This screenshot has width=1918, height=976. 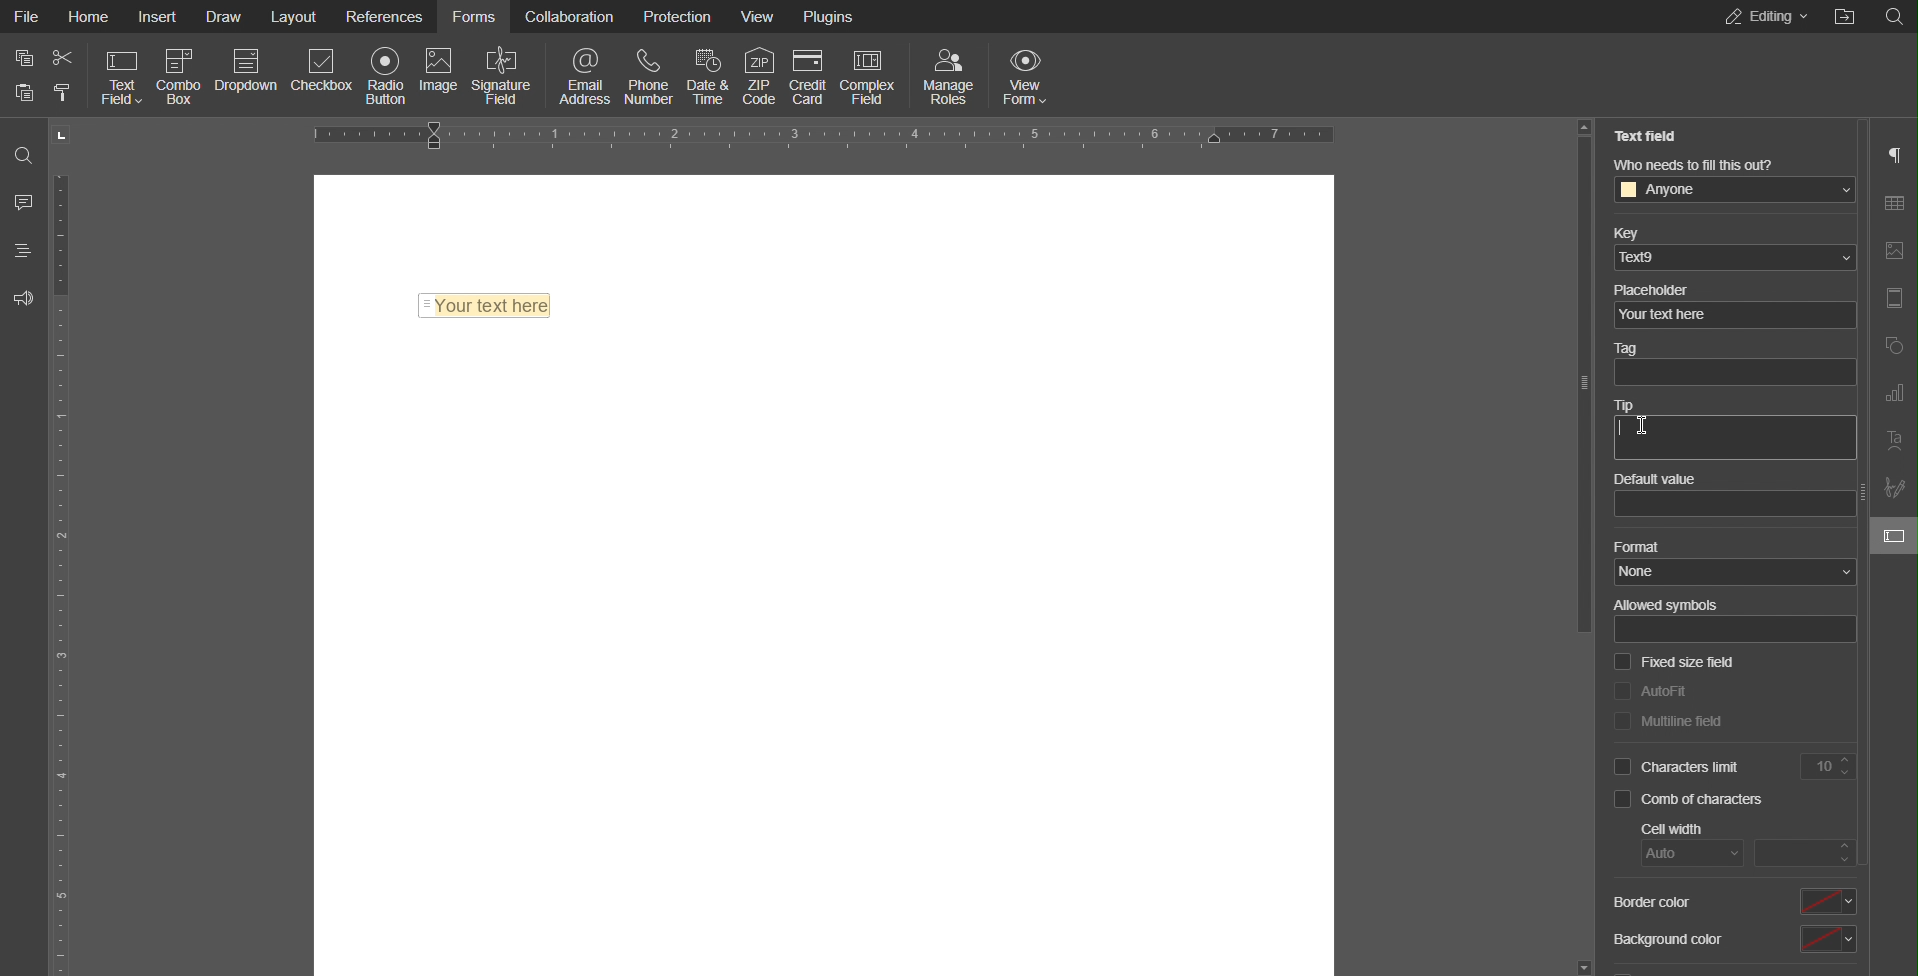 I want to click on Comb of characters, so click(x=1708, y=801).